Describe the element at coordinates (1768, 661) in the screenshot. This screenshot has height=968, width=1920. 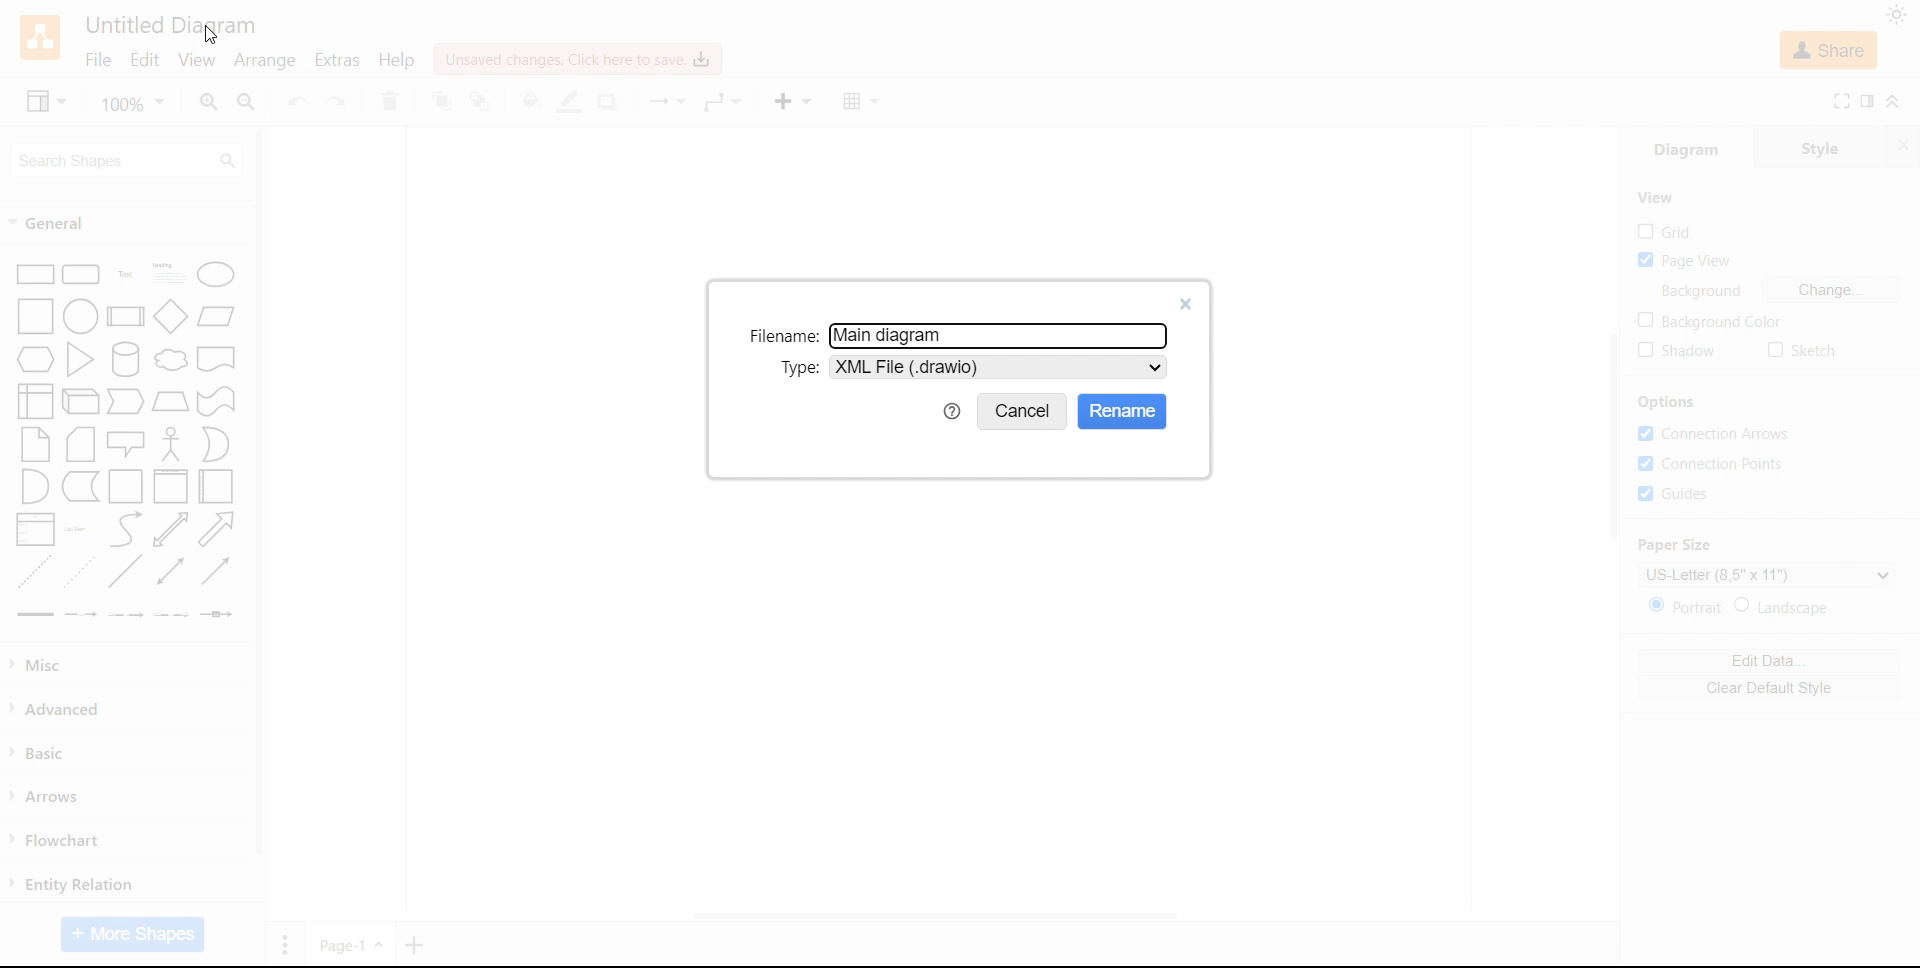
I see `Edit data ` at that location.